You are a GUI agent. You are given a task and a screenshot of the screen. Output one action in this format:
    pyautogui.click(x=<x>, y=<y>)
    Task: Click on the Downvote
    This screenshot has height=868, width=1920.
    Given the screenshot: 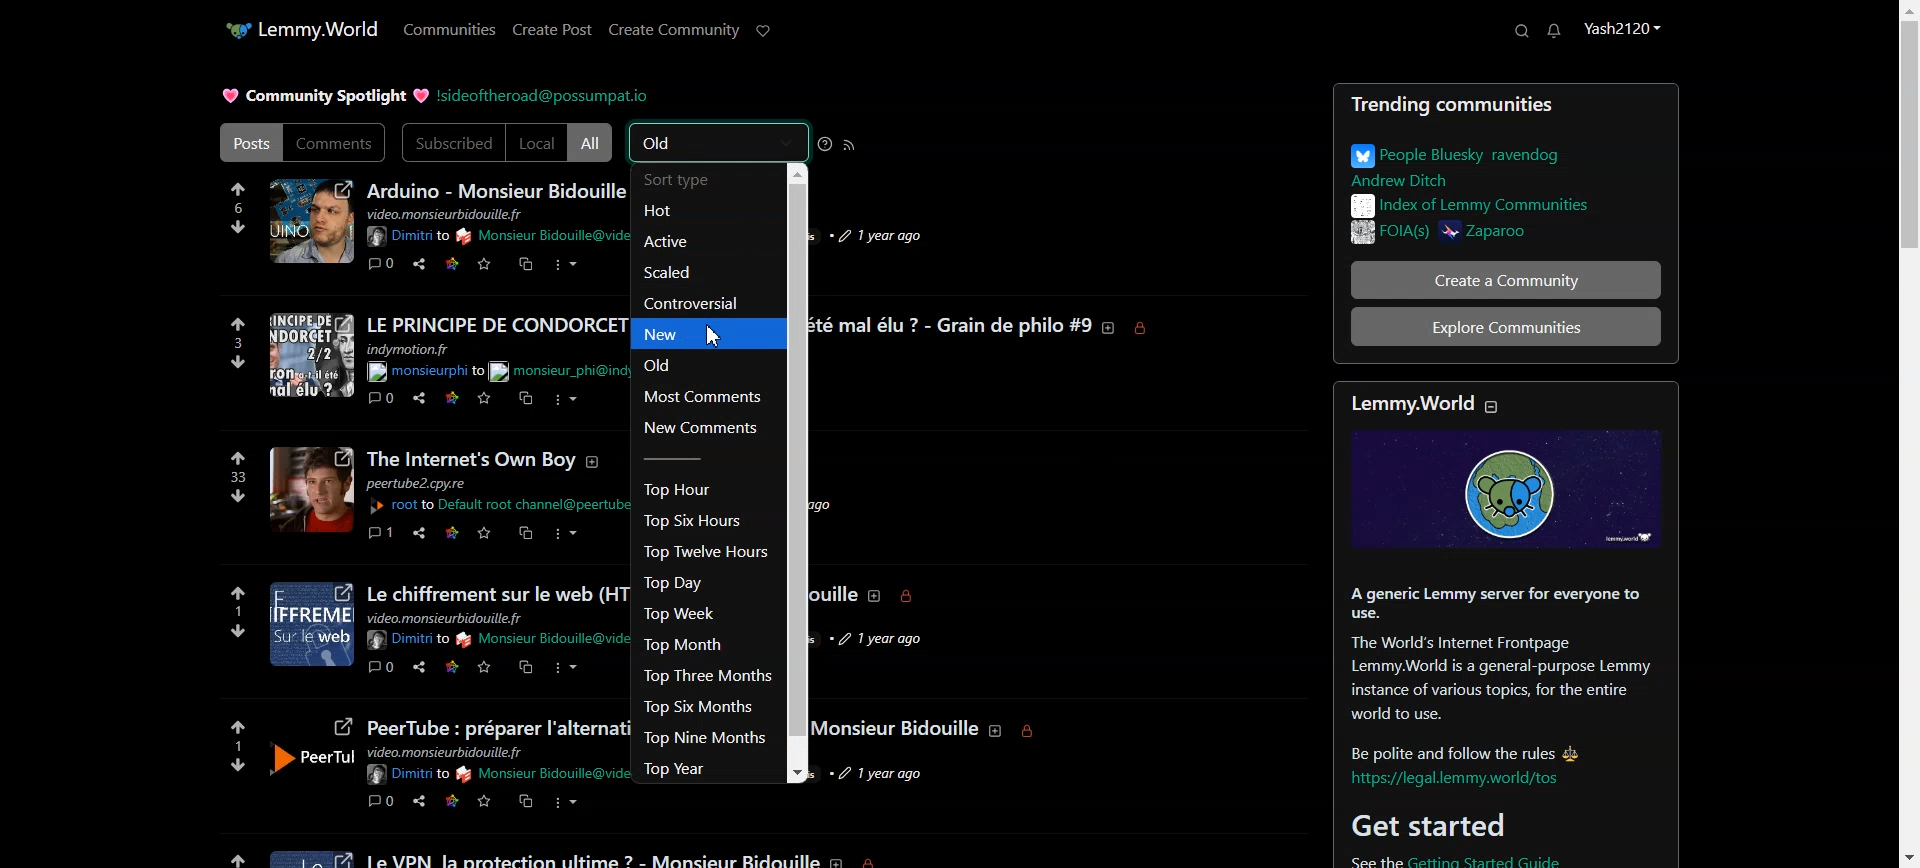 What is the action you would take?
    pyautogui.click(x=238, y=226)
    